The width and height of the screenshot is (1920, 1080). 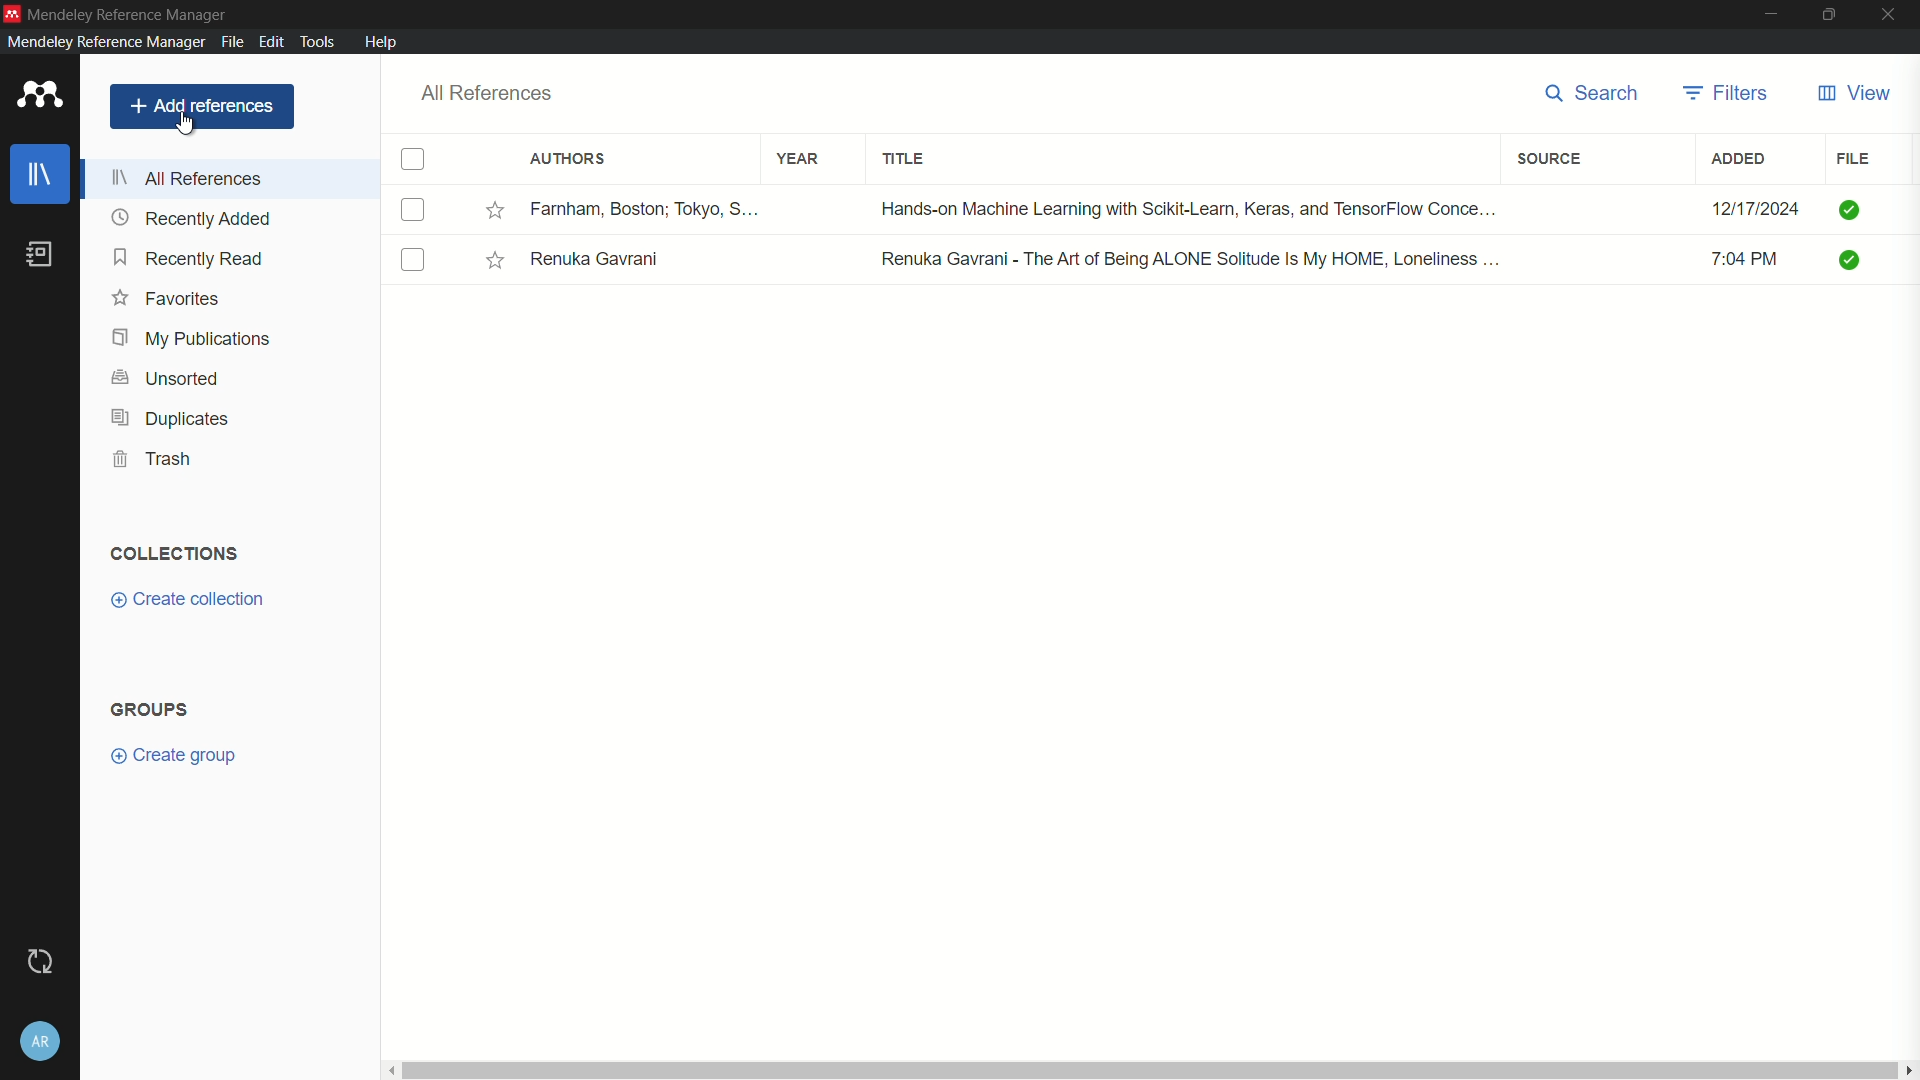 I want to click on Hands-on Machine Learning with Scikit-Learn, Keras, and TensorFlow Conce..., so click(x=1192, y=207).